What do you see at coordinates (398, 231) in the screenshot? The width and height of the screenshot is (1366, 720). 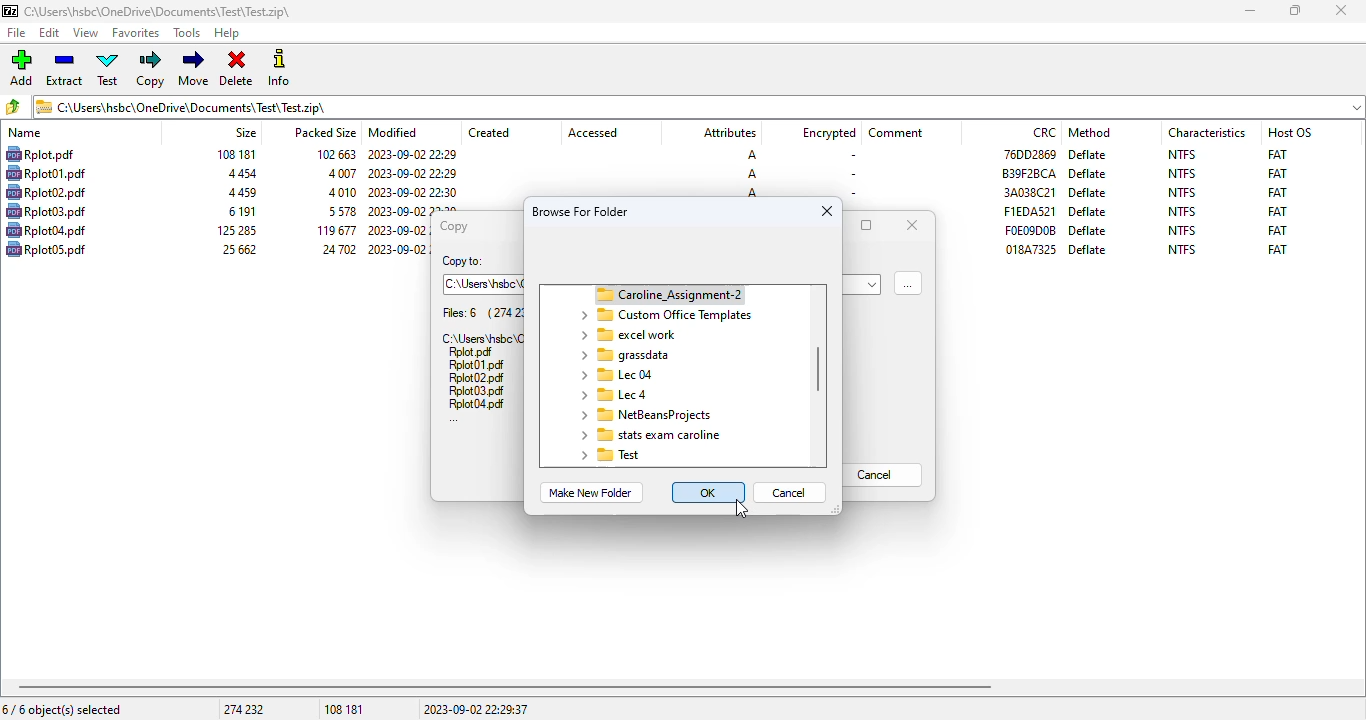 I see `modified date & time` at bounding box center [398, 231].